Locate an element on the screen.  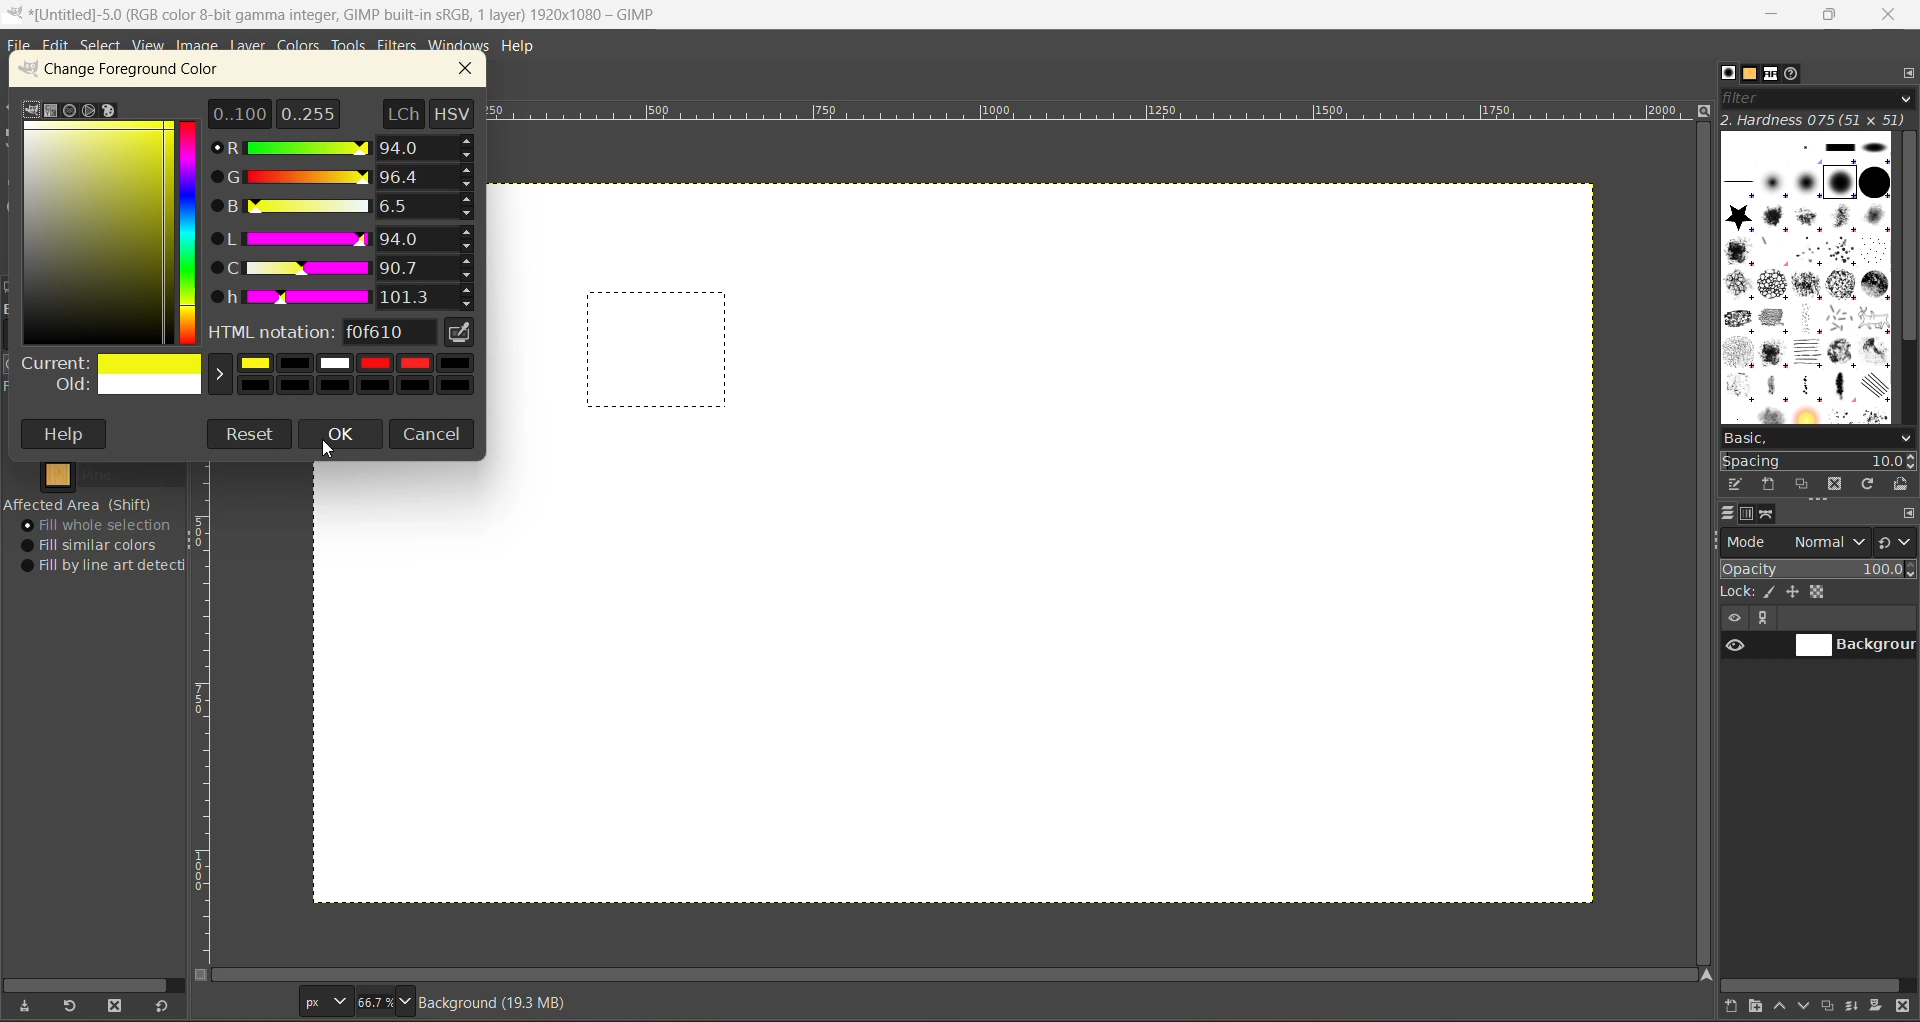
LCH is located at coordinates (401, 112).